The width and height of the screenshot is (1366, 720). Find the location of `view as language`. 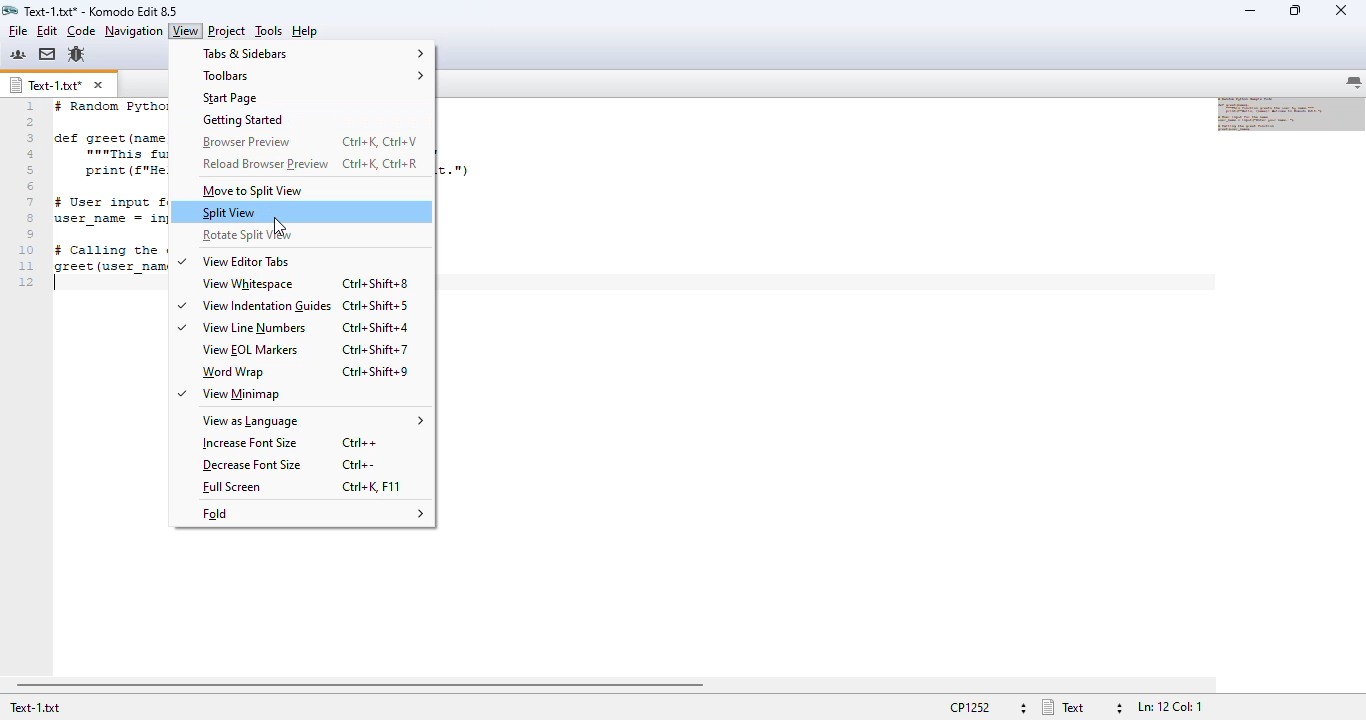

view as language is located at coordinates (313, 422).